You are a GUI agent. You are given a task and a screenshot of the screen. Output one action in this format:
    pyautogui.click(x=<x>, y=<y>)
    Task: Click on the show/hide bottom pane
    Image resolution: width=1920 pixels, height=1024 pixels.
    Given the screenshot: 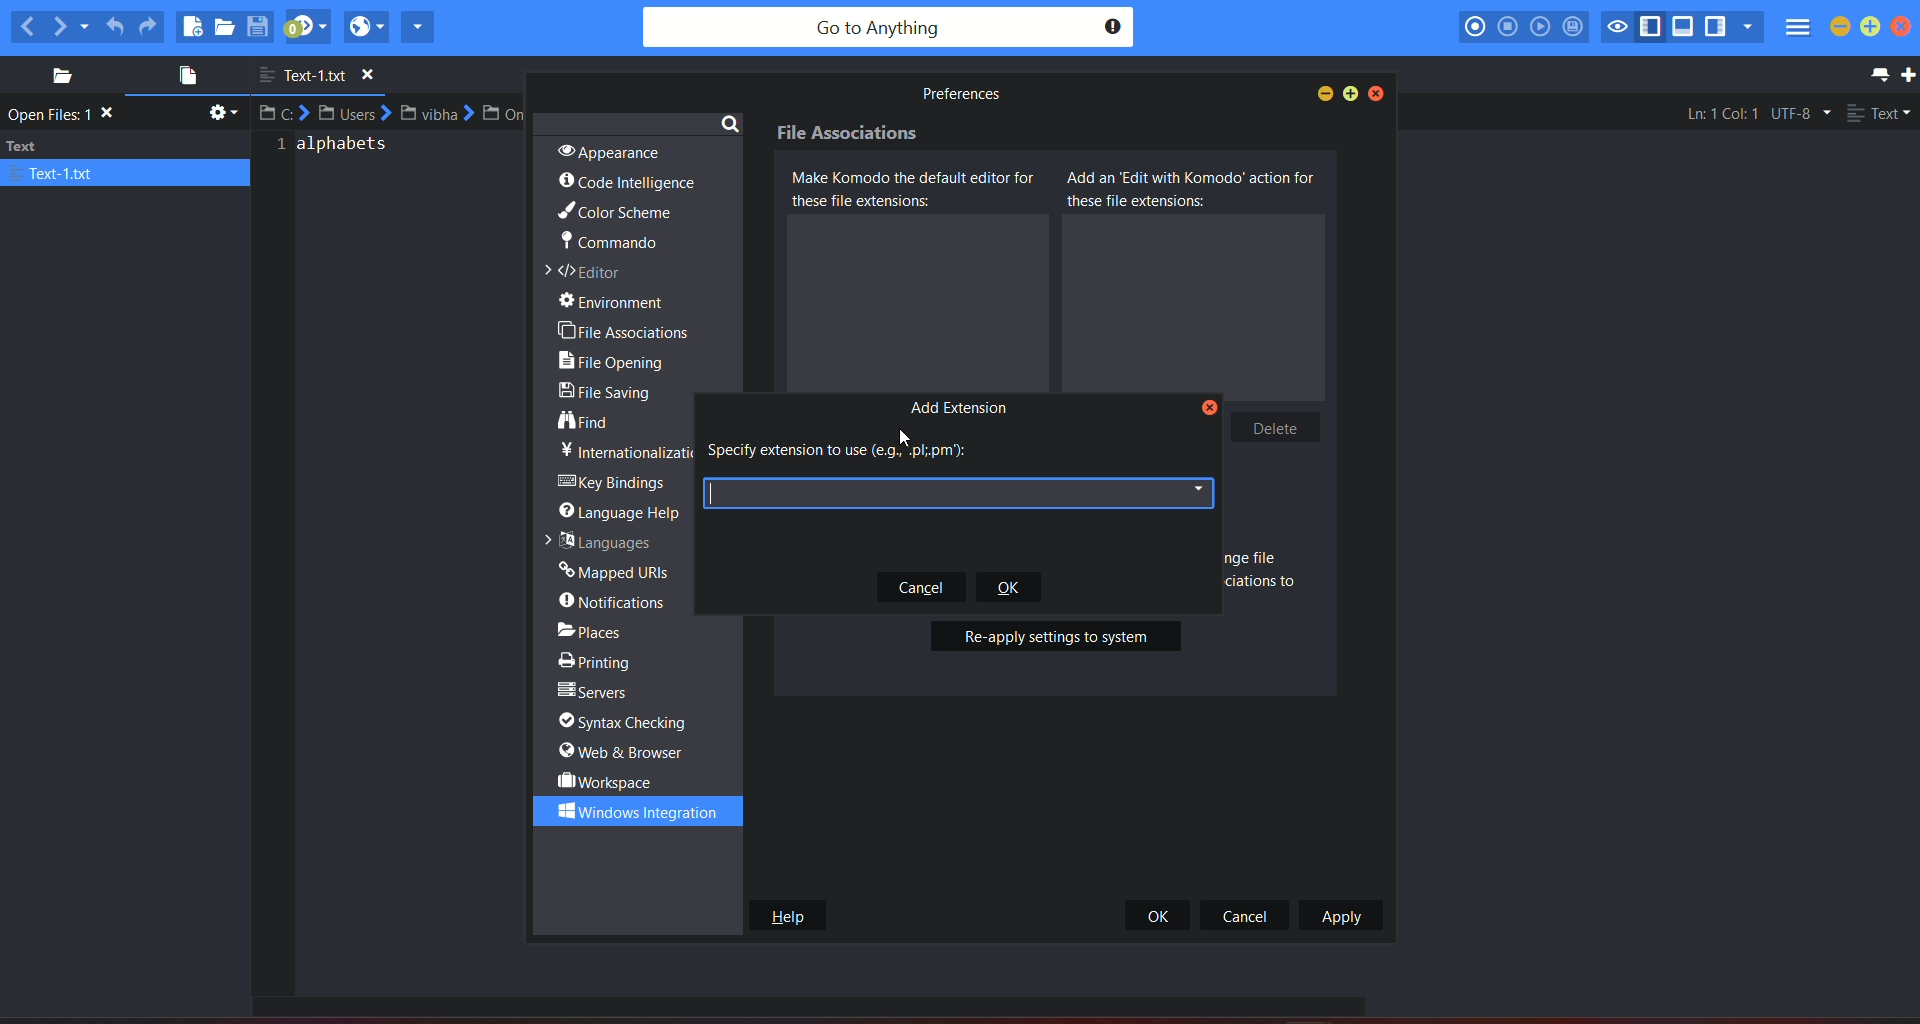 What is the action you would take?
    pyautogui.click(x=1685, y=29)
    